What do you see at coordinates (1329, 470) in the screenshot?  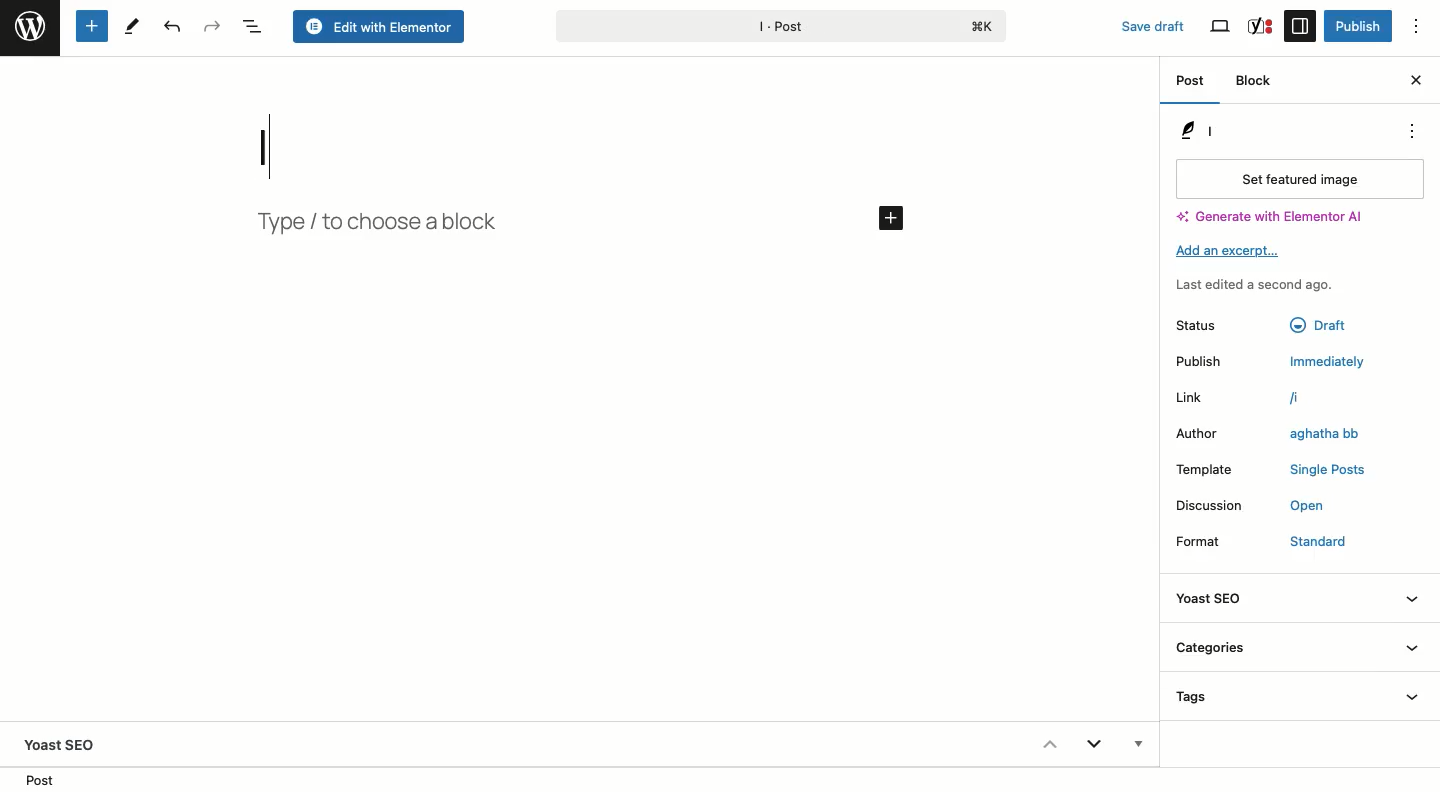 I see `Single Posts` at bounding box center [1329, 470].